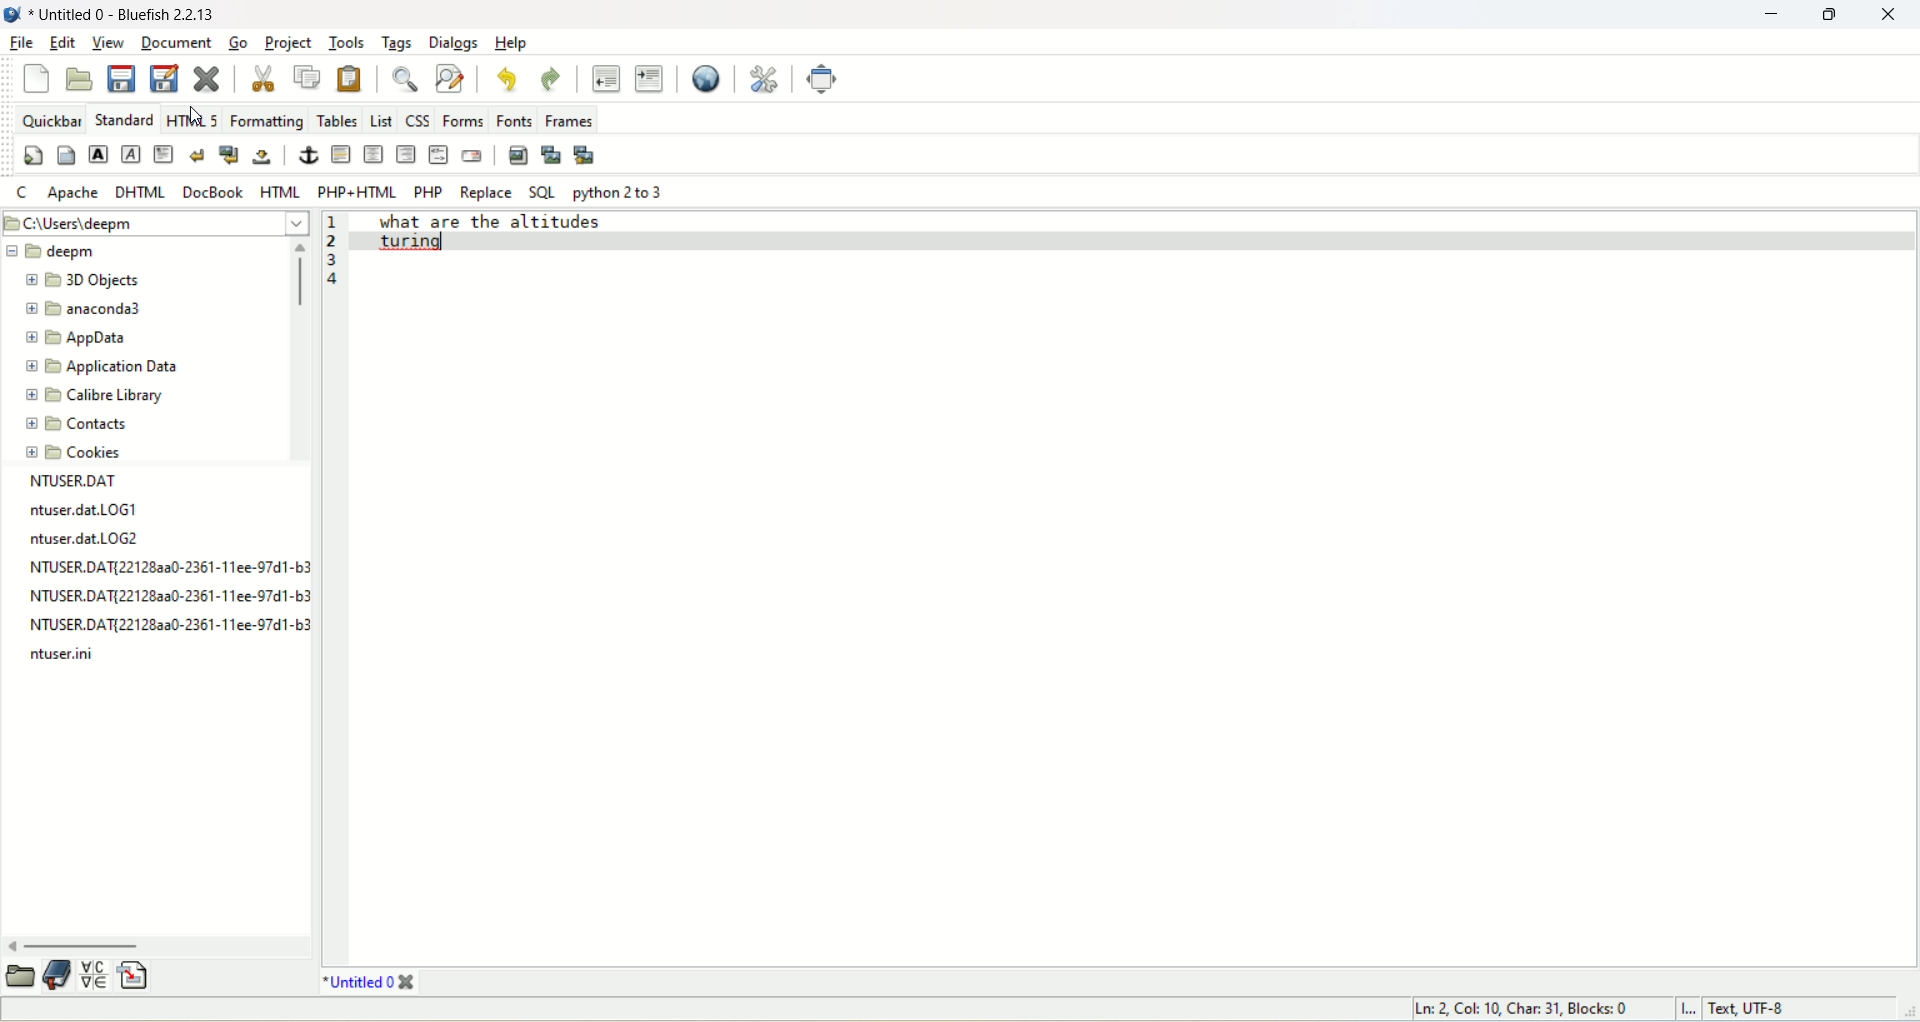 The height and width of the screenshot is (1022, 1920). I want to click on cut, so click(266, 78).